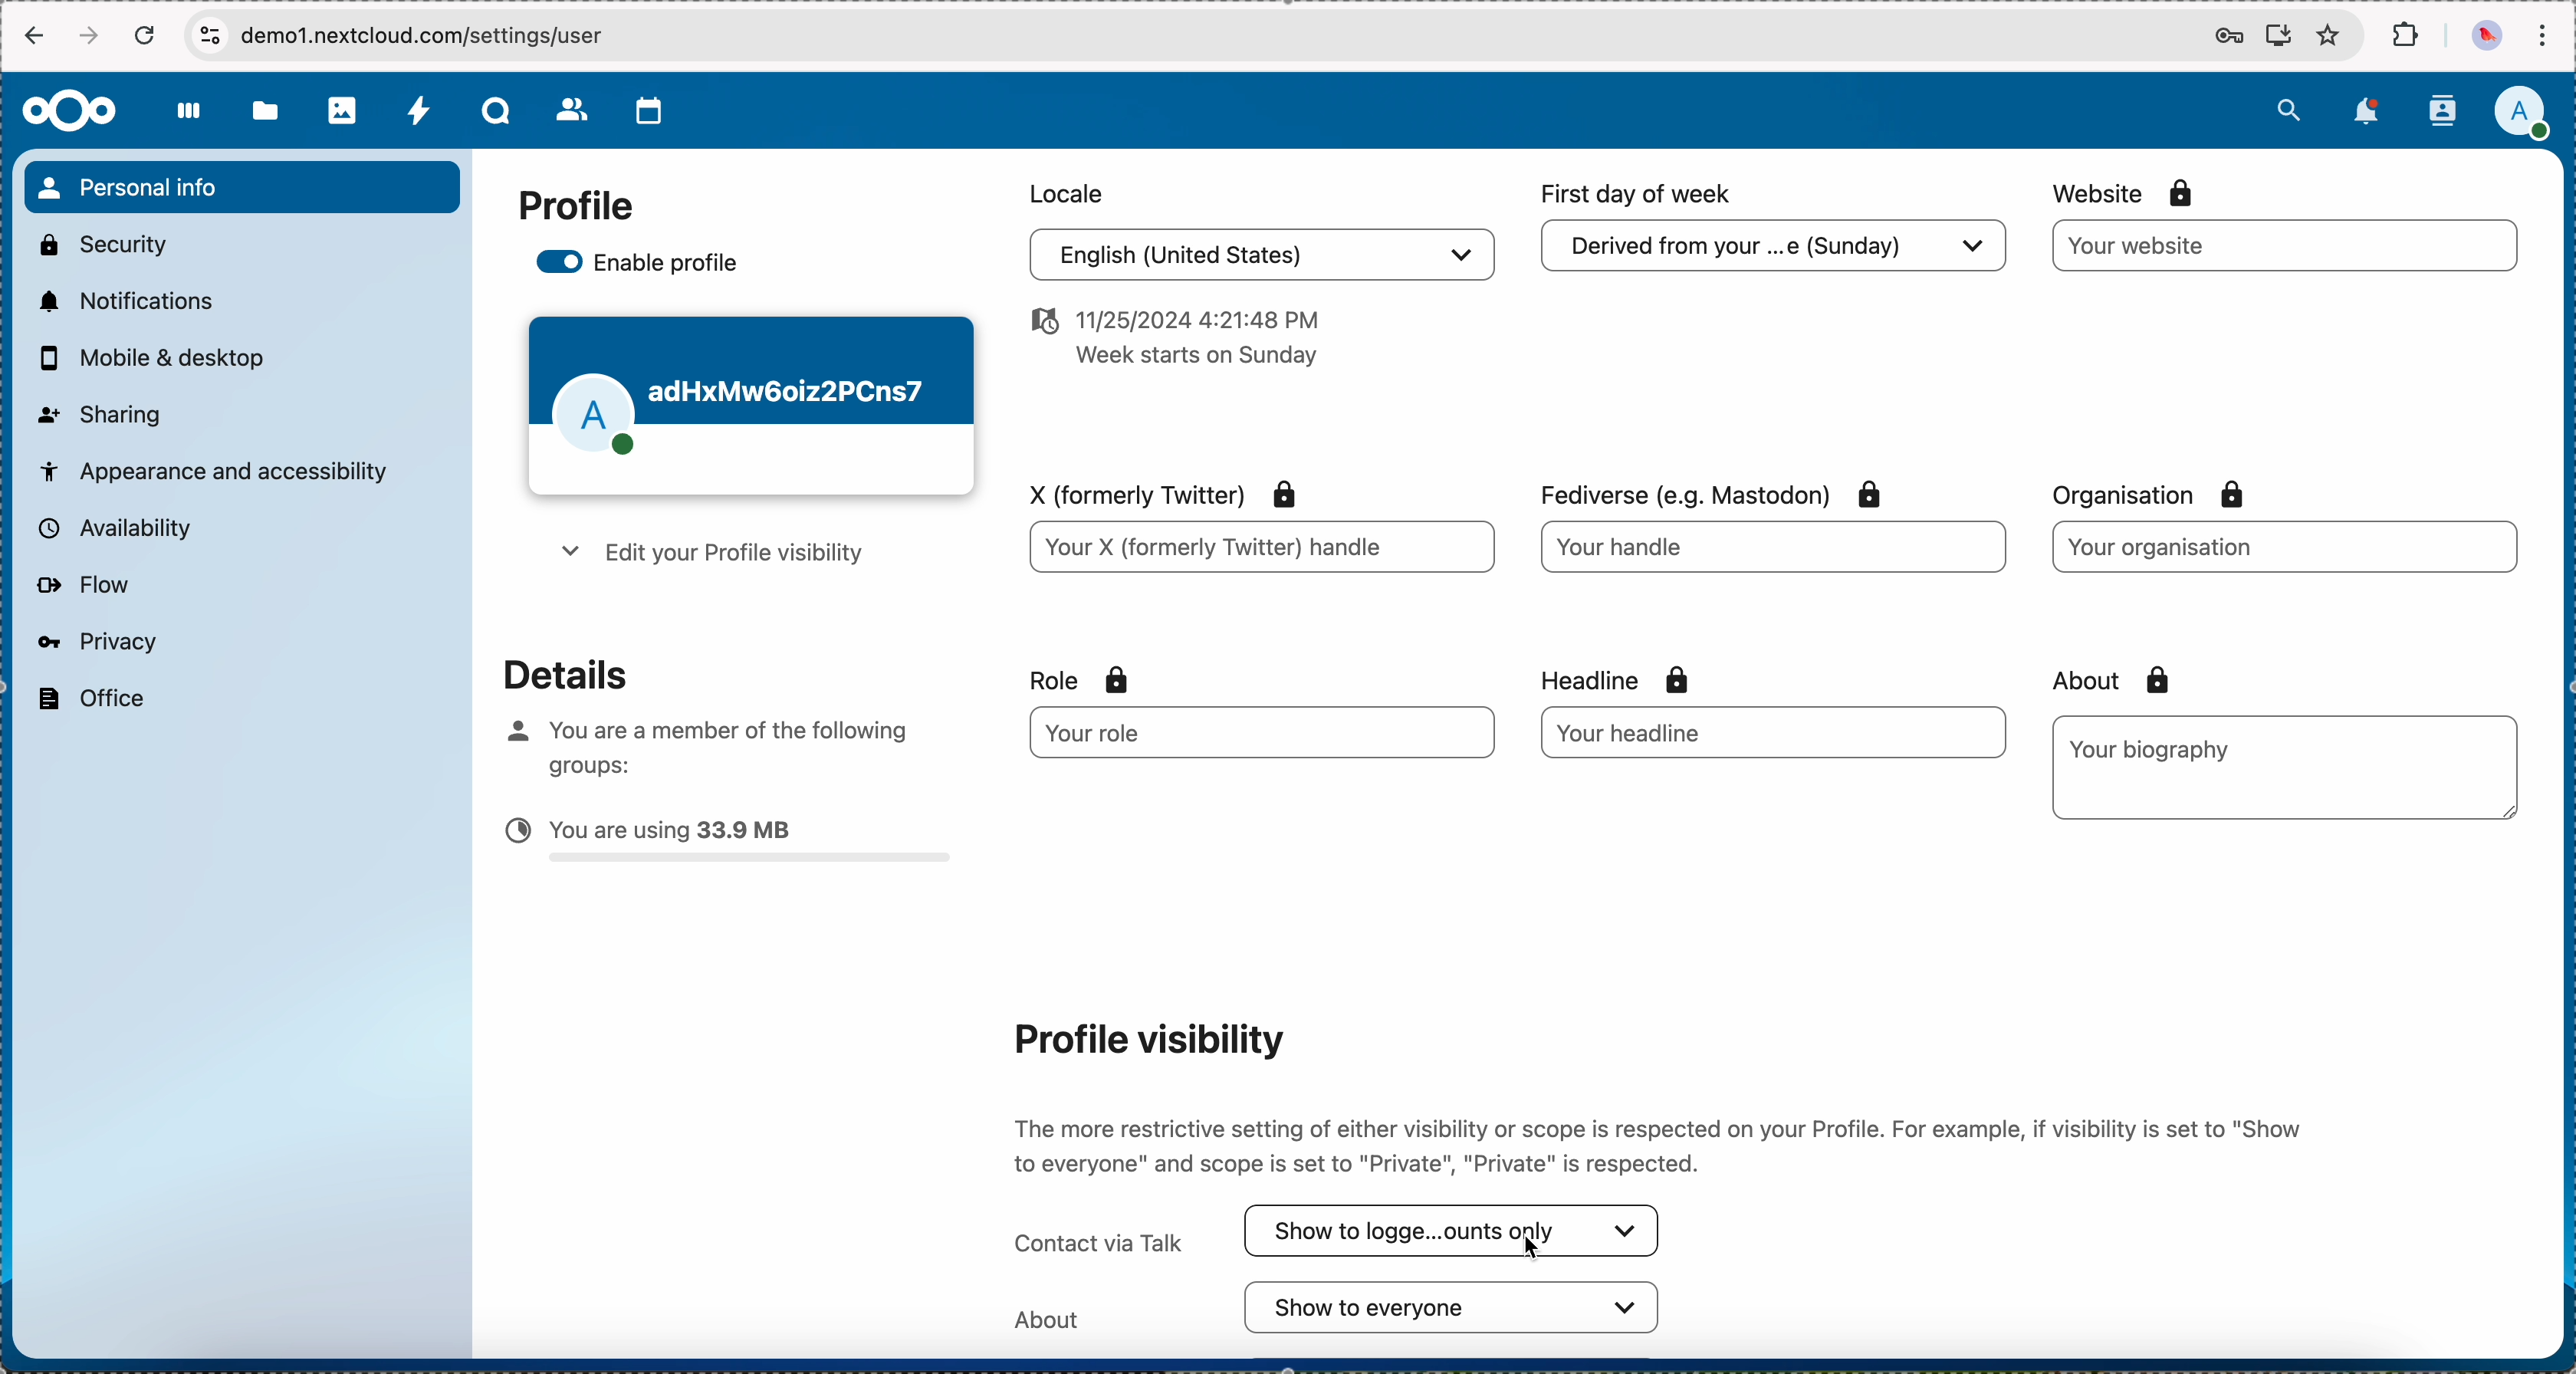 The width and height of the screenshot is (2576, 1374). What do you see at coordinates (707, 557) in the screenshot?
I see `edit your profile visibility` at bounding box center [707, 557].